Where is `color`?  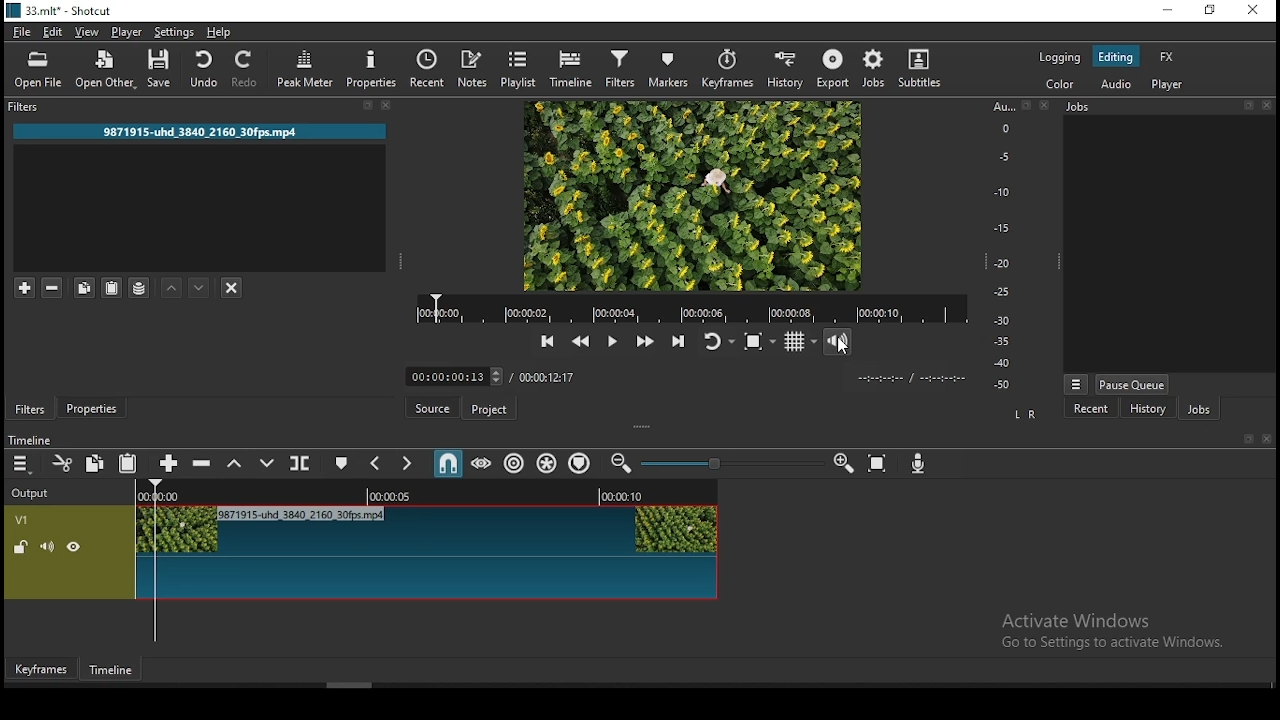 color is located at coordinates (1051, 86).